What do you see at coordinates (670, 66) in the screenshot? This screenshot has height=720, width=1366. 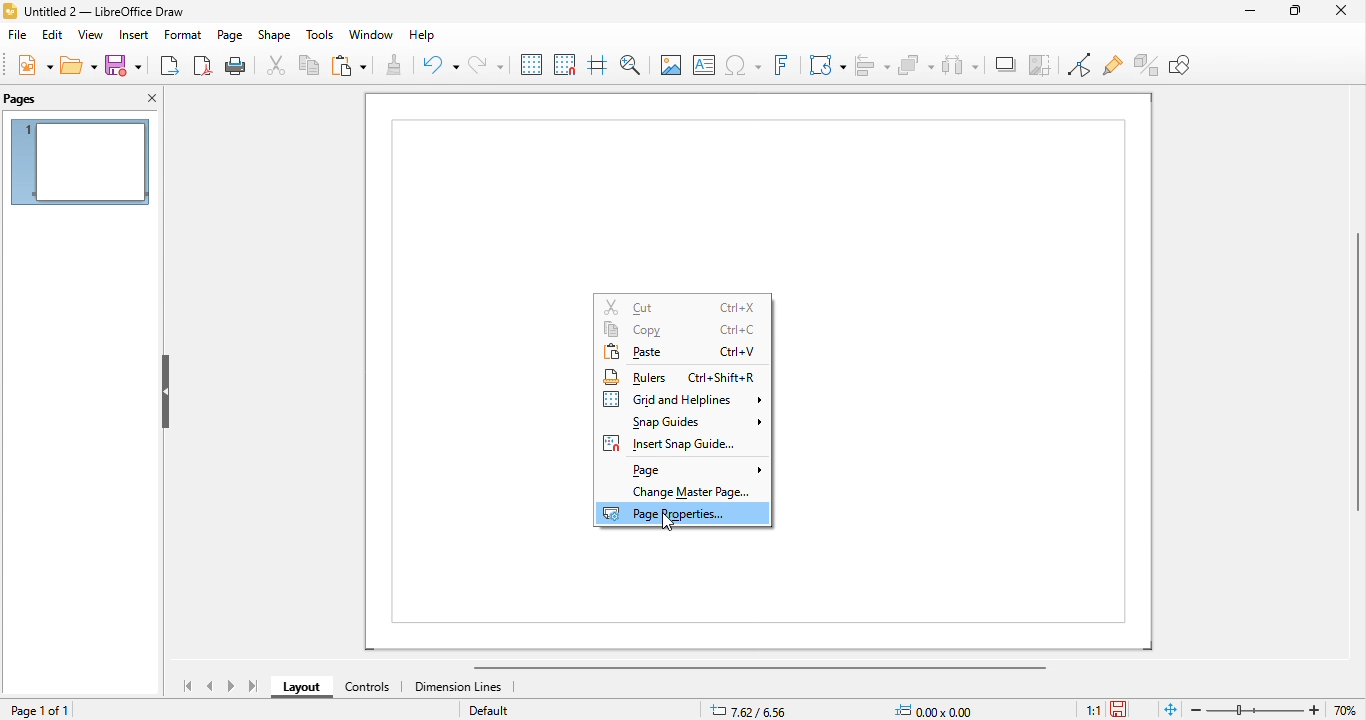 I see `image` at bounding box center [670, 66].